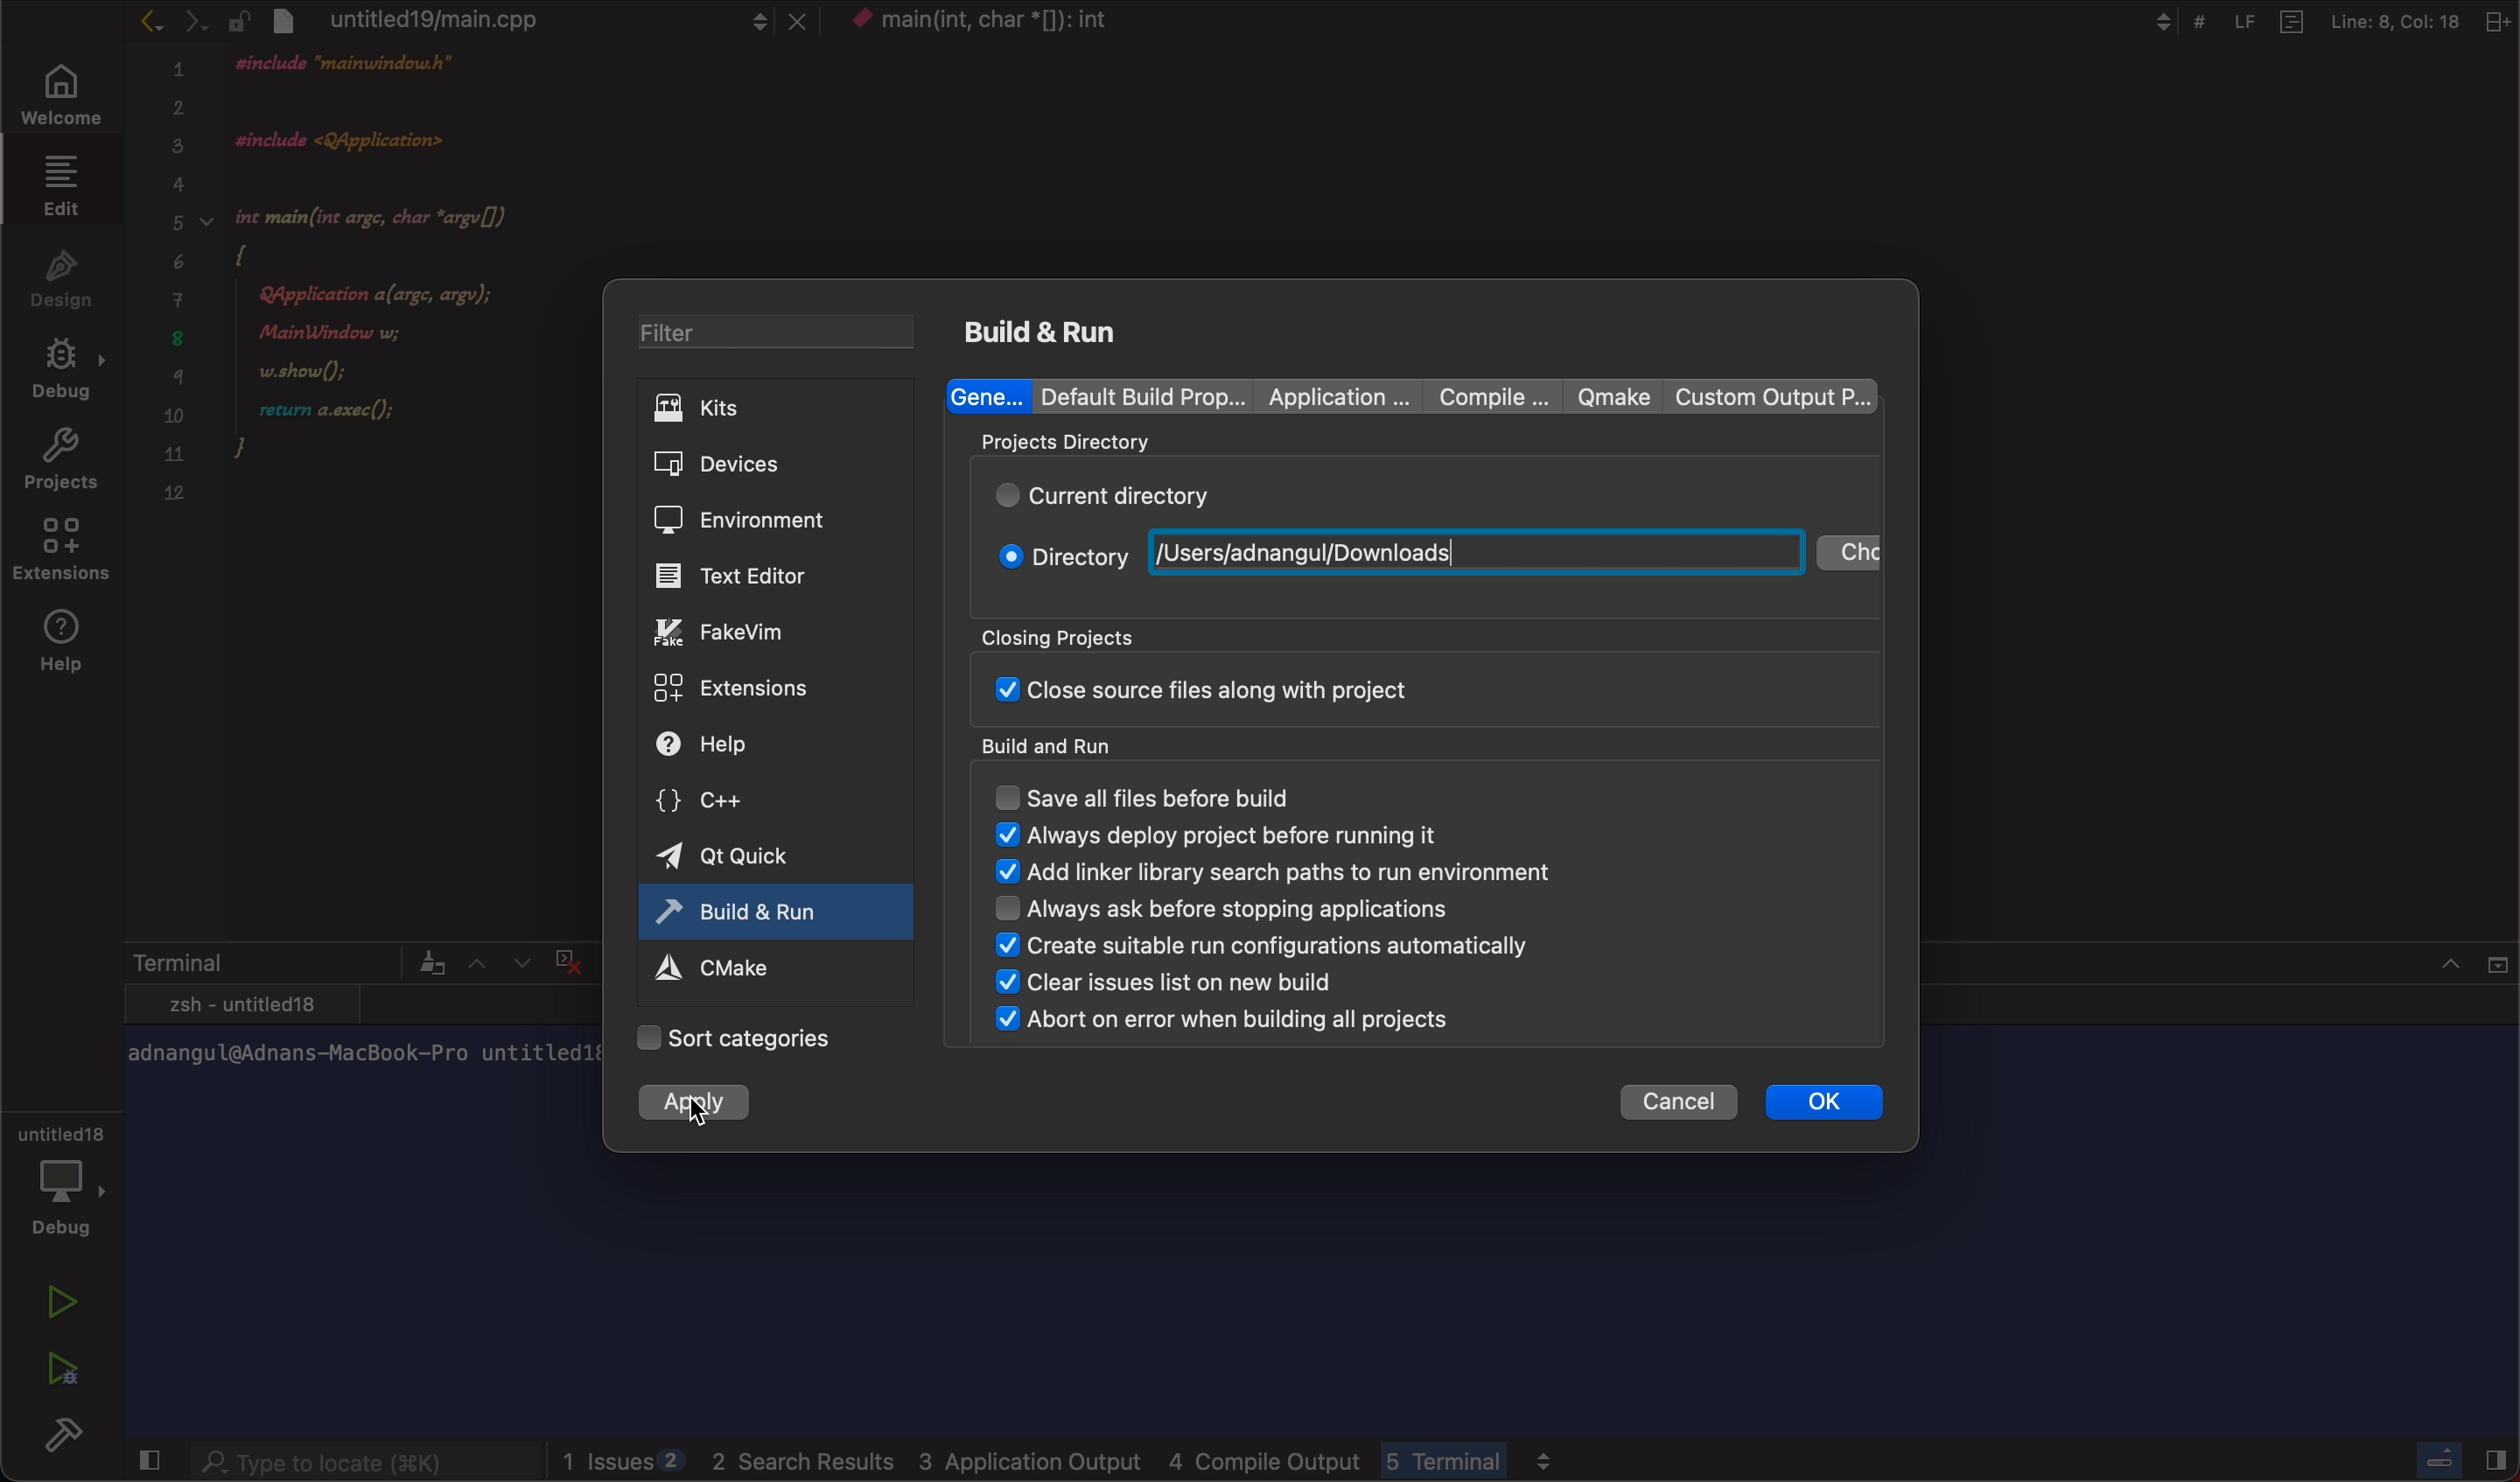  Describe the element at coordinates (705, 1109) in the screenshot. I see `cursor` at that location.